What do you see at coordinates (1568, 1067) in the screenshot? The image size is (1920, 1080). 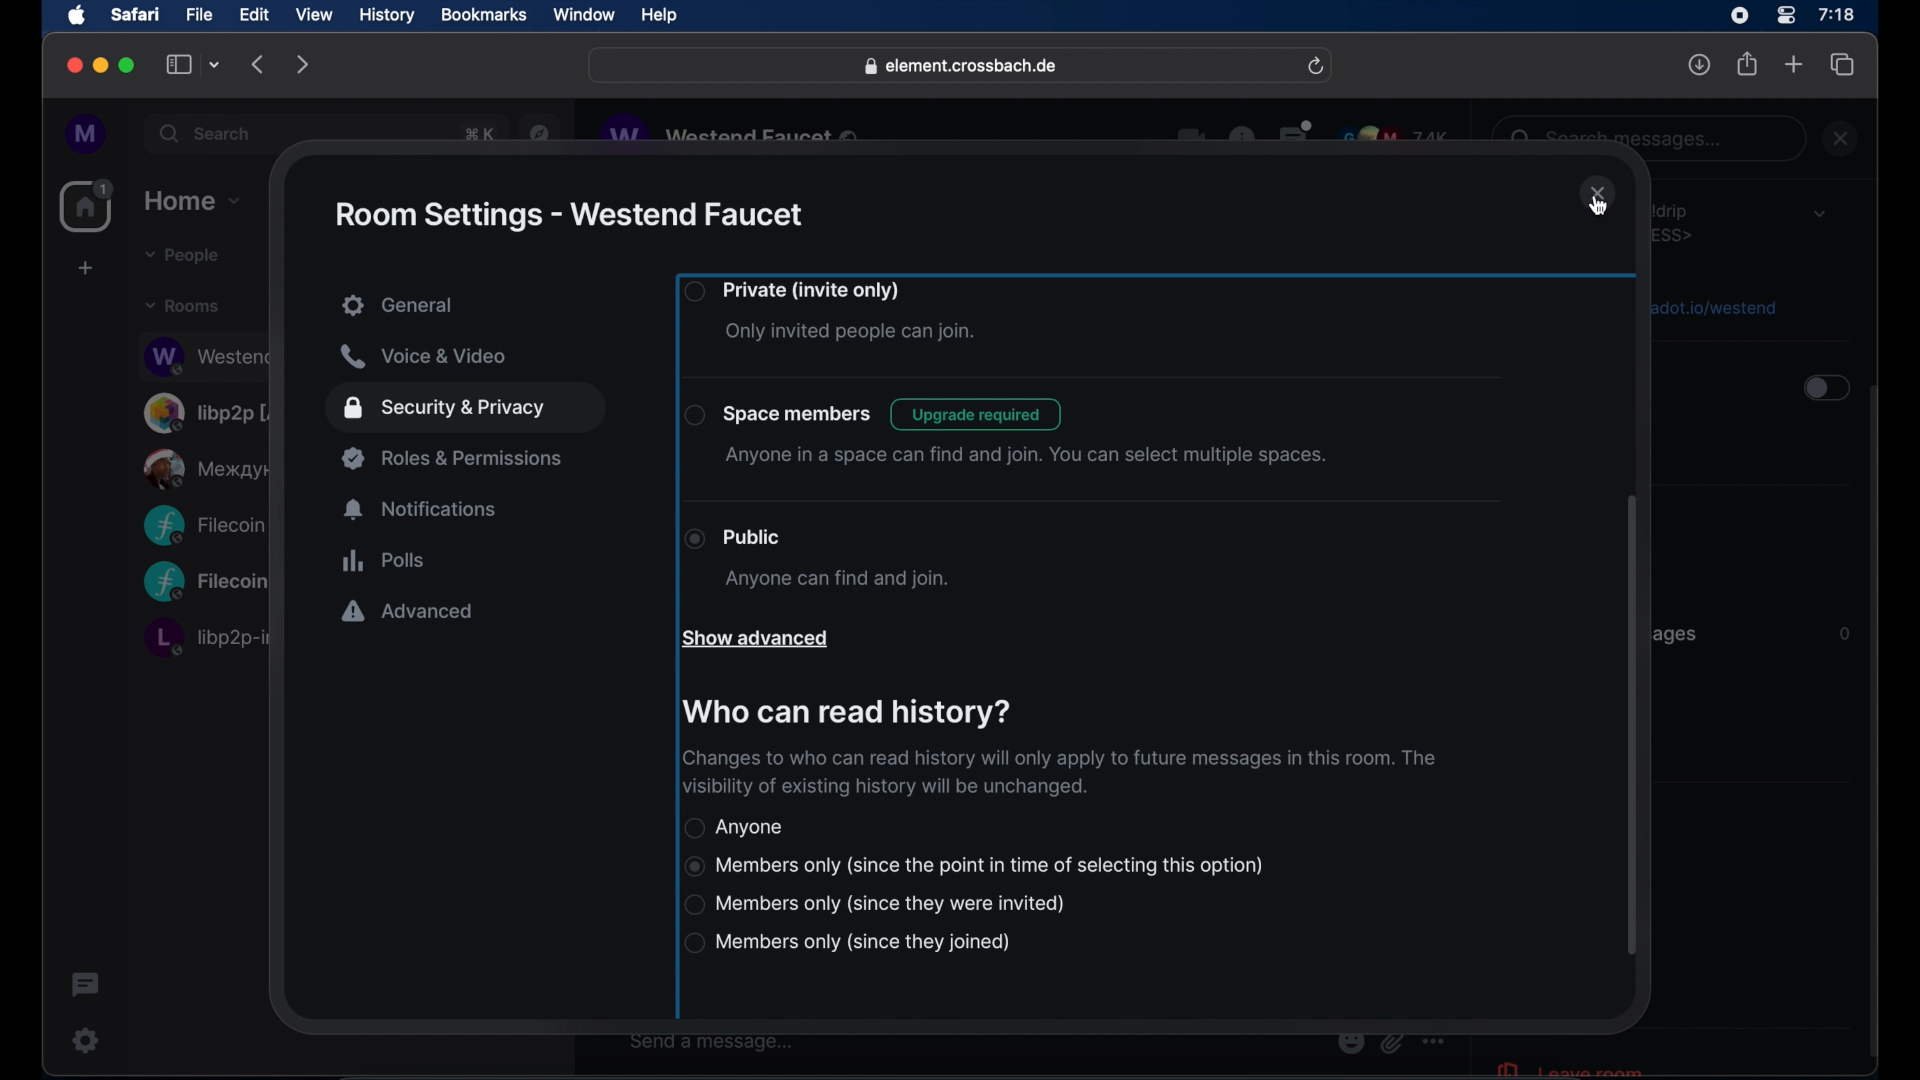 I see `leave room` at bounding box center [1568, 1067].